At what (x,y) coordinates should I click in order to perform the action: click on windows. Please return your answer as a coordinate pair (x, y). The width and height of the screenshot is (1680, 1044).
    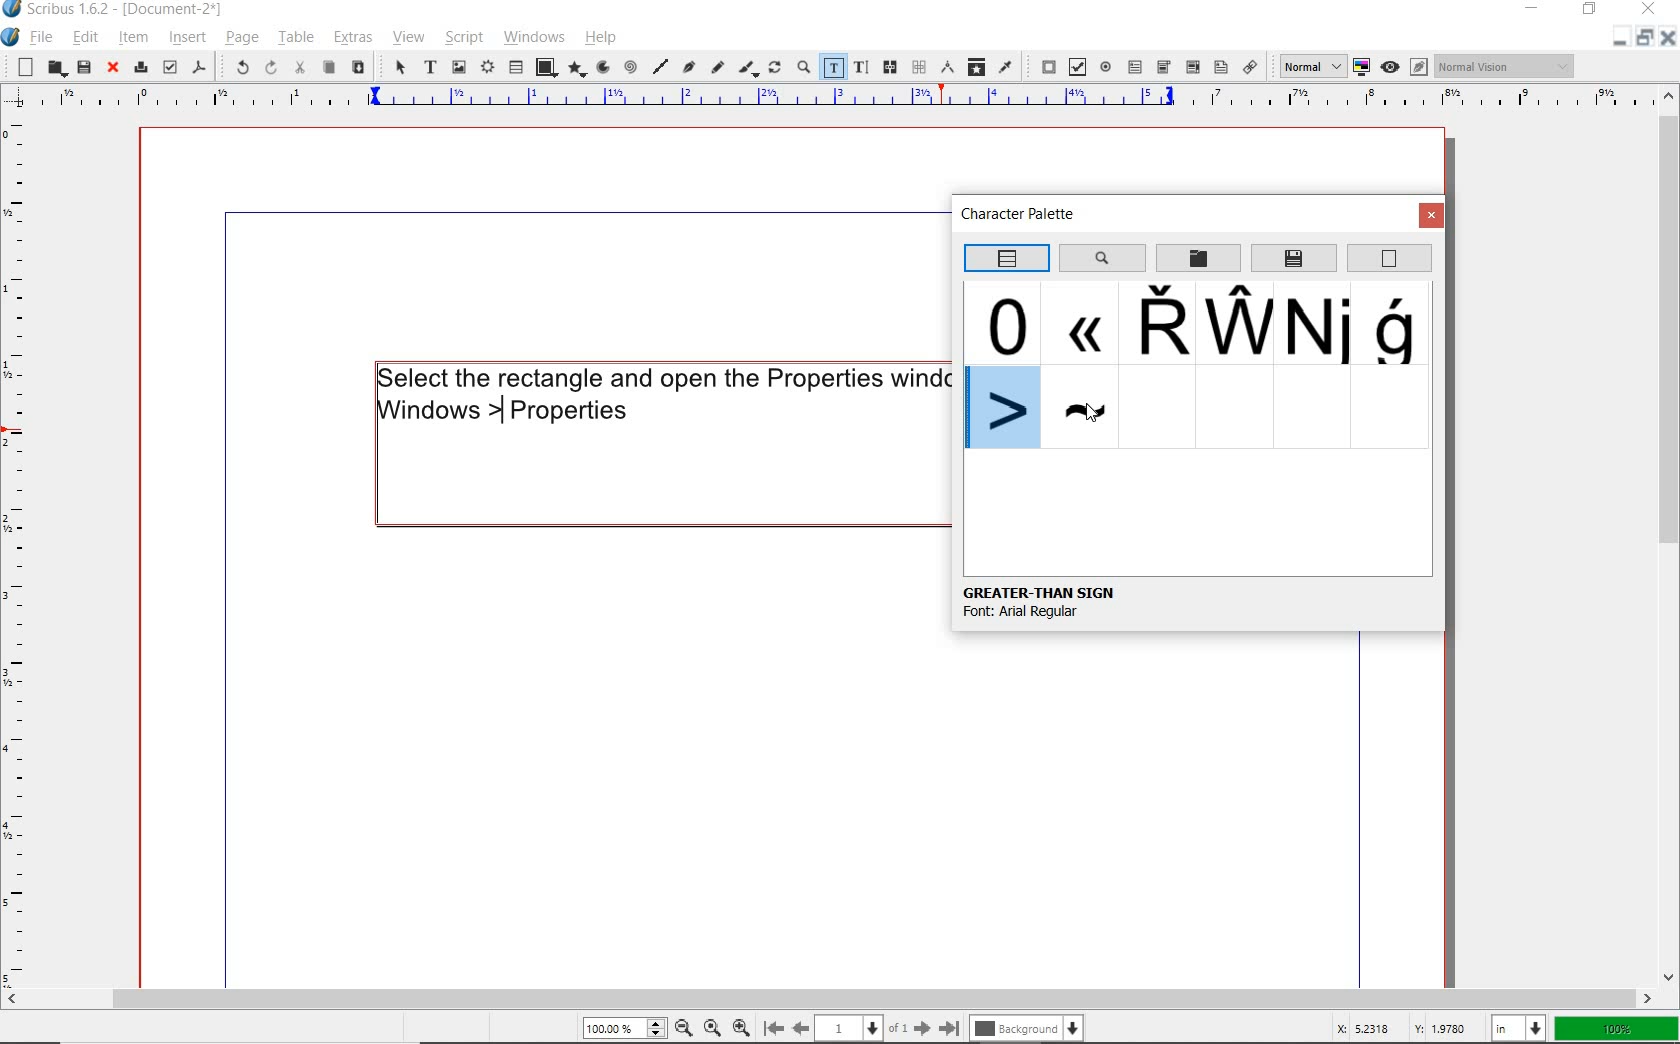
    Looking at the image, I should click on (534, 37).